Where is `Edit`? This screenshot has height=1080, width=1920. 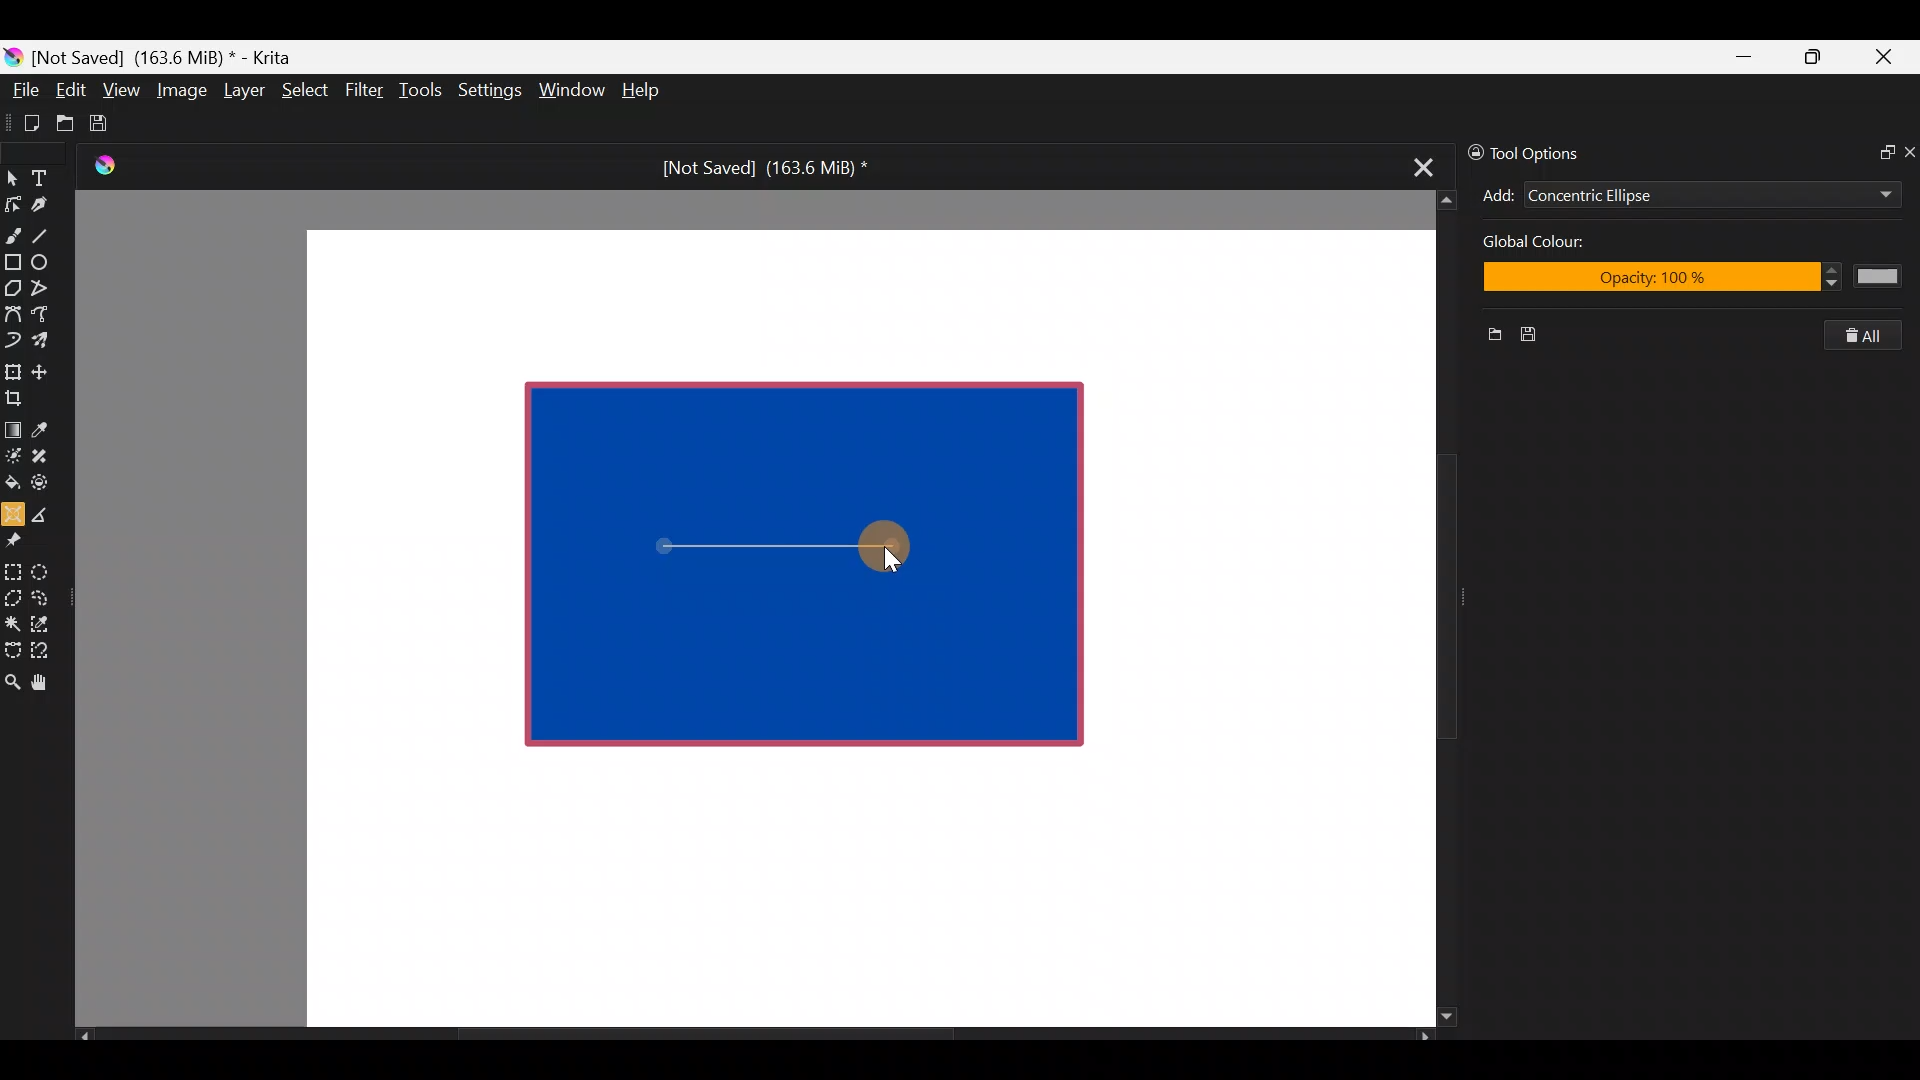 Edit is located at coordinates (70, 93).